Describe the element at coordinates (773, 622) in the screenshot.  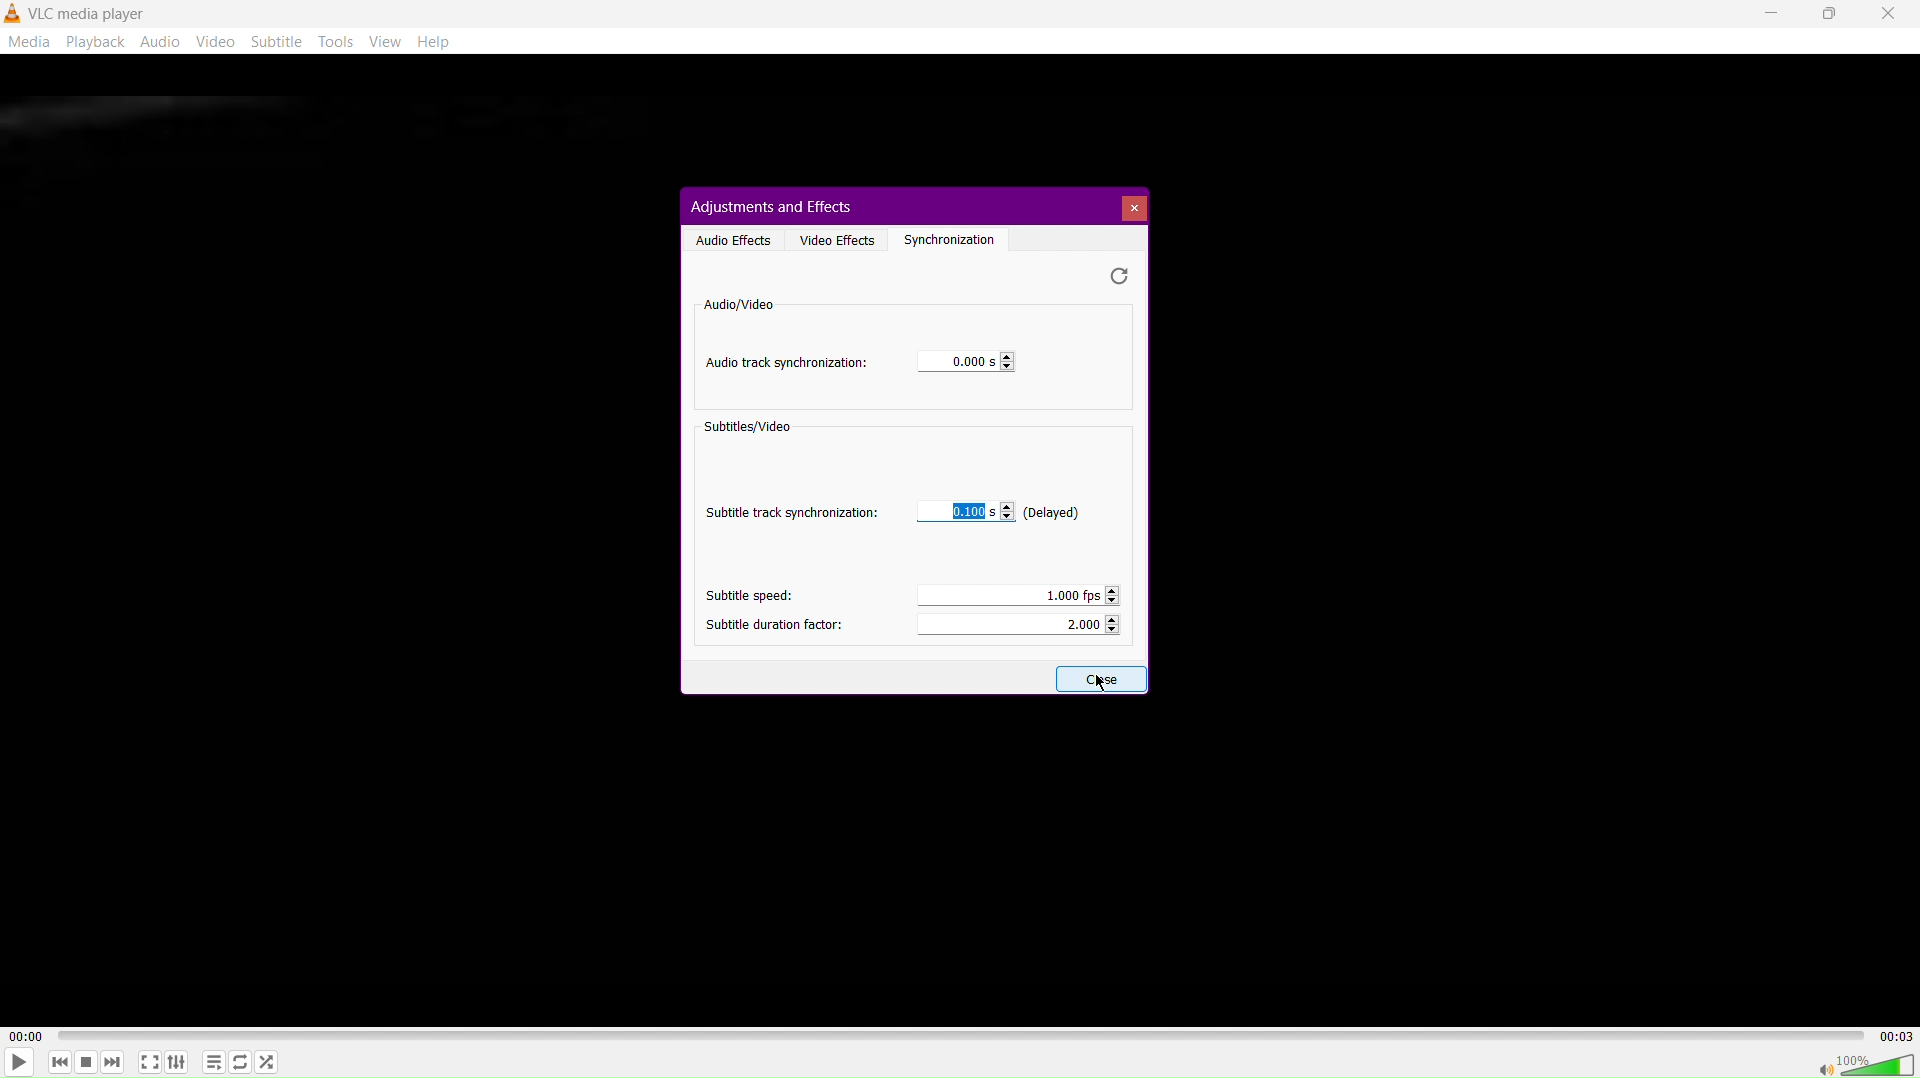
I see `Subtitle duration factor` at that location.